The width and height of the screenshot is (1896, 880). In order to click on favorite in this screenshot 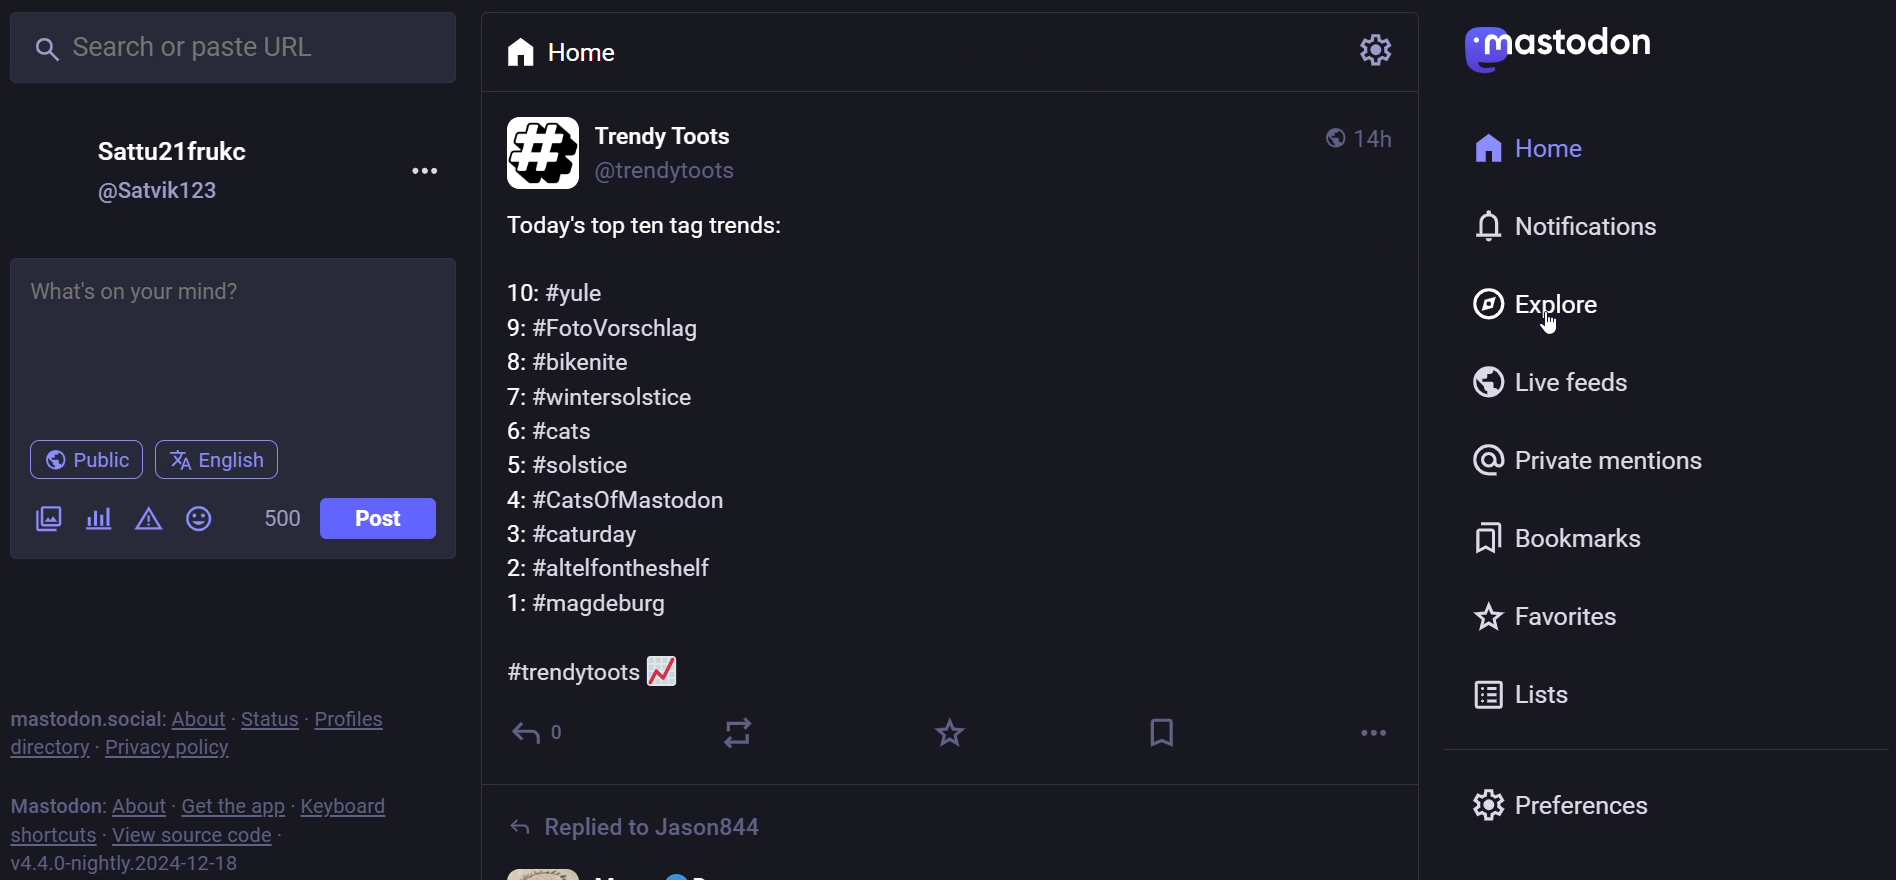, I will do `click(1561, 616)`.